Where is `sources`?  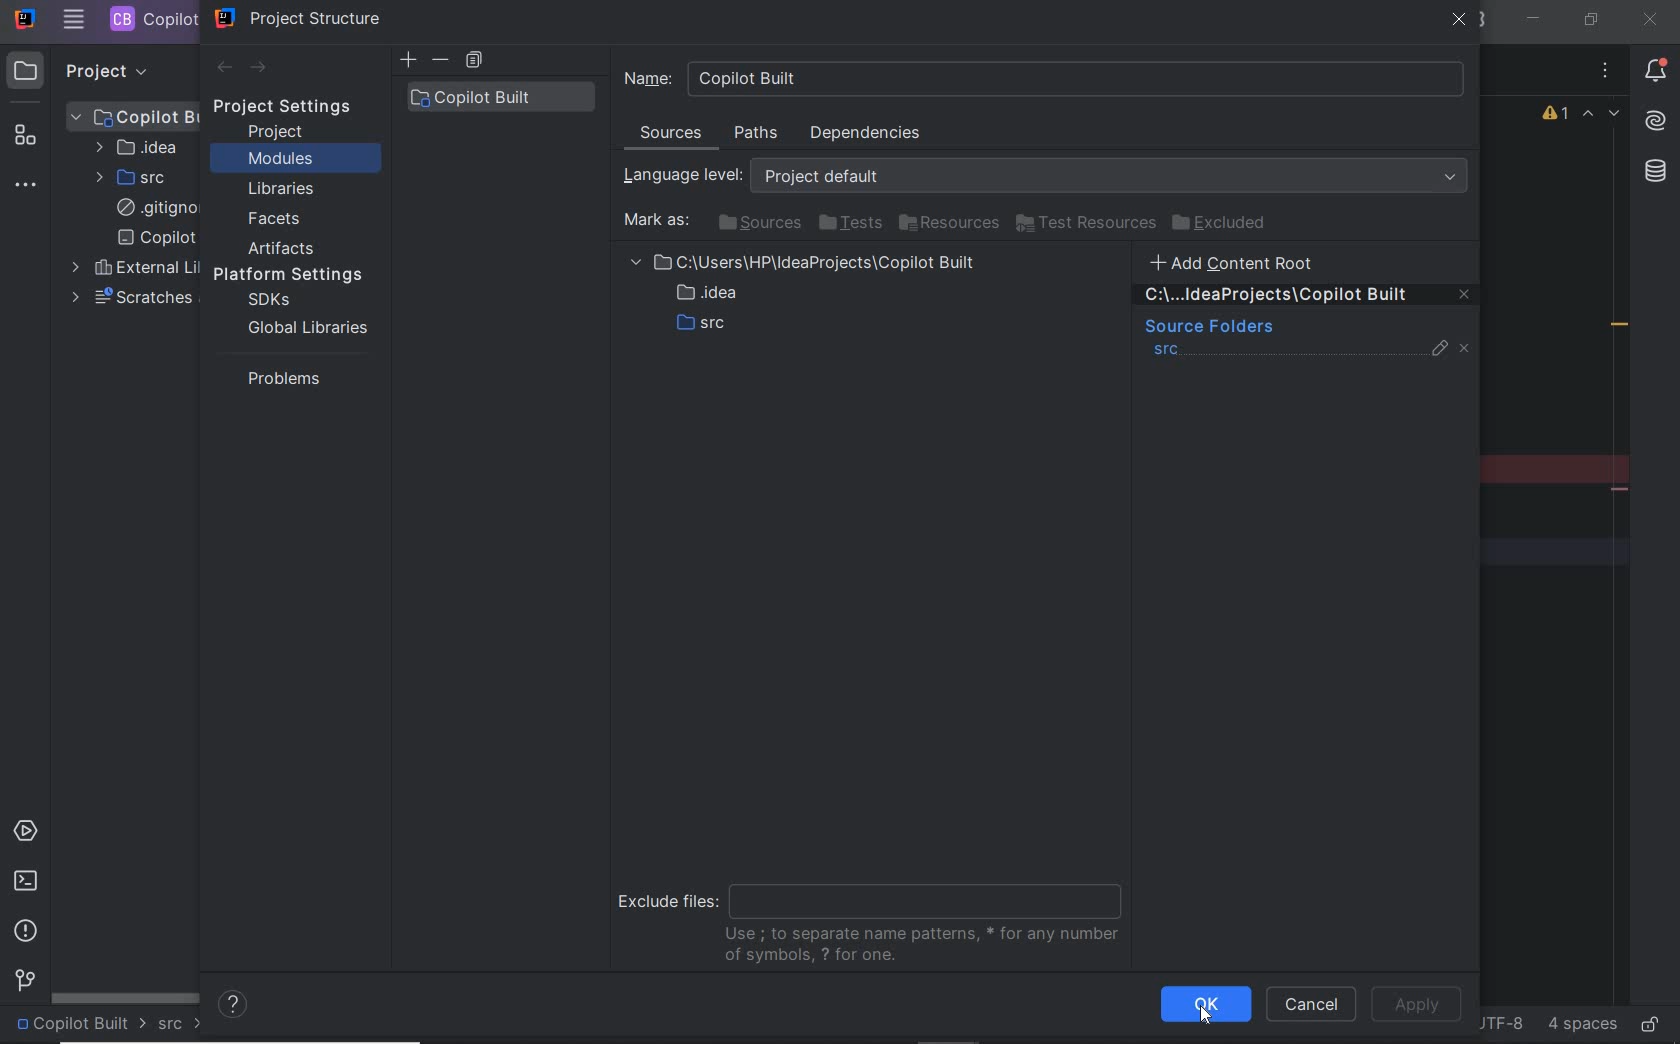
sources is located at coordinates (673, 136).